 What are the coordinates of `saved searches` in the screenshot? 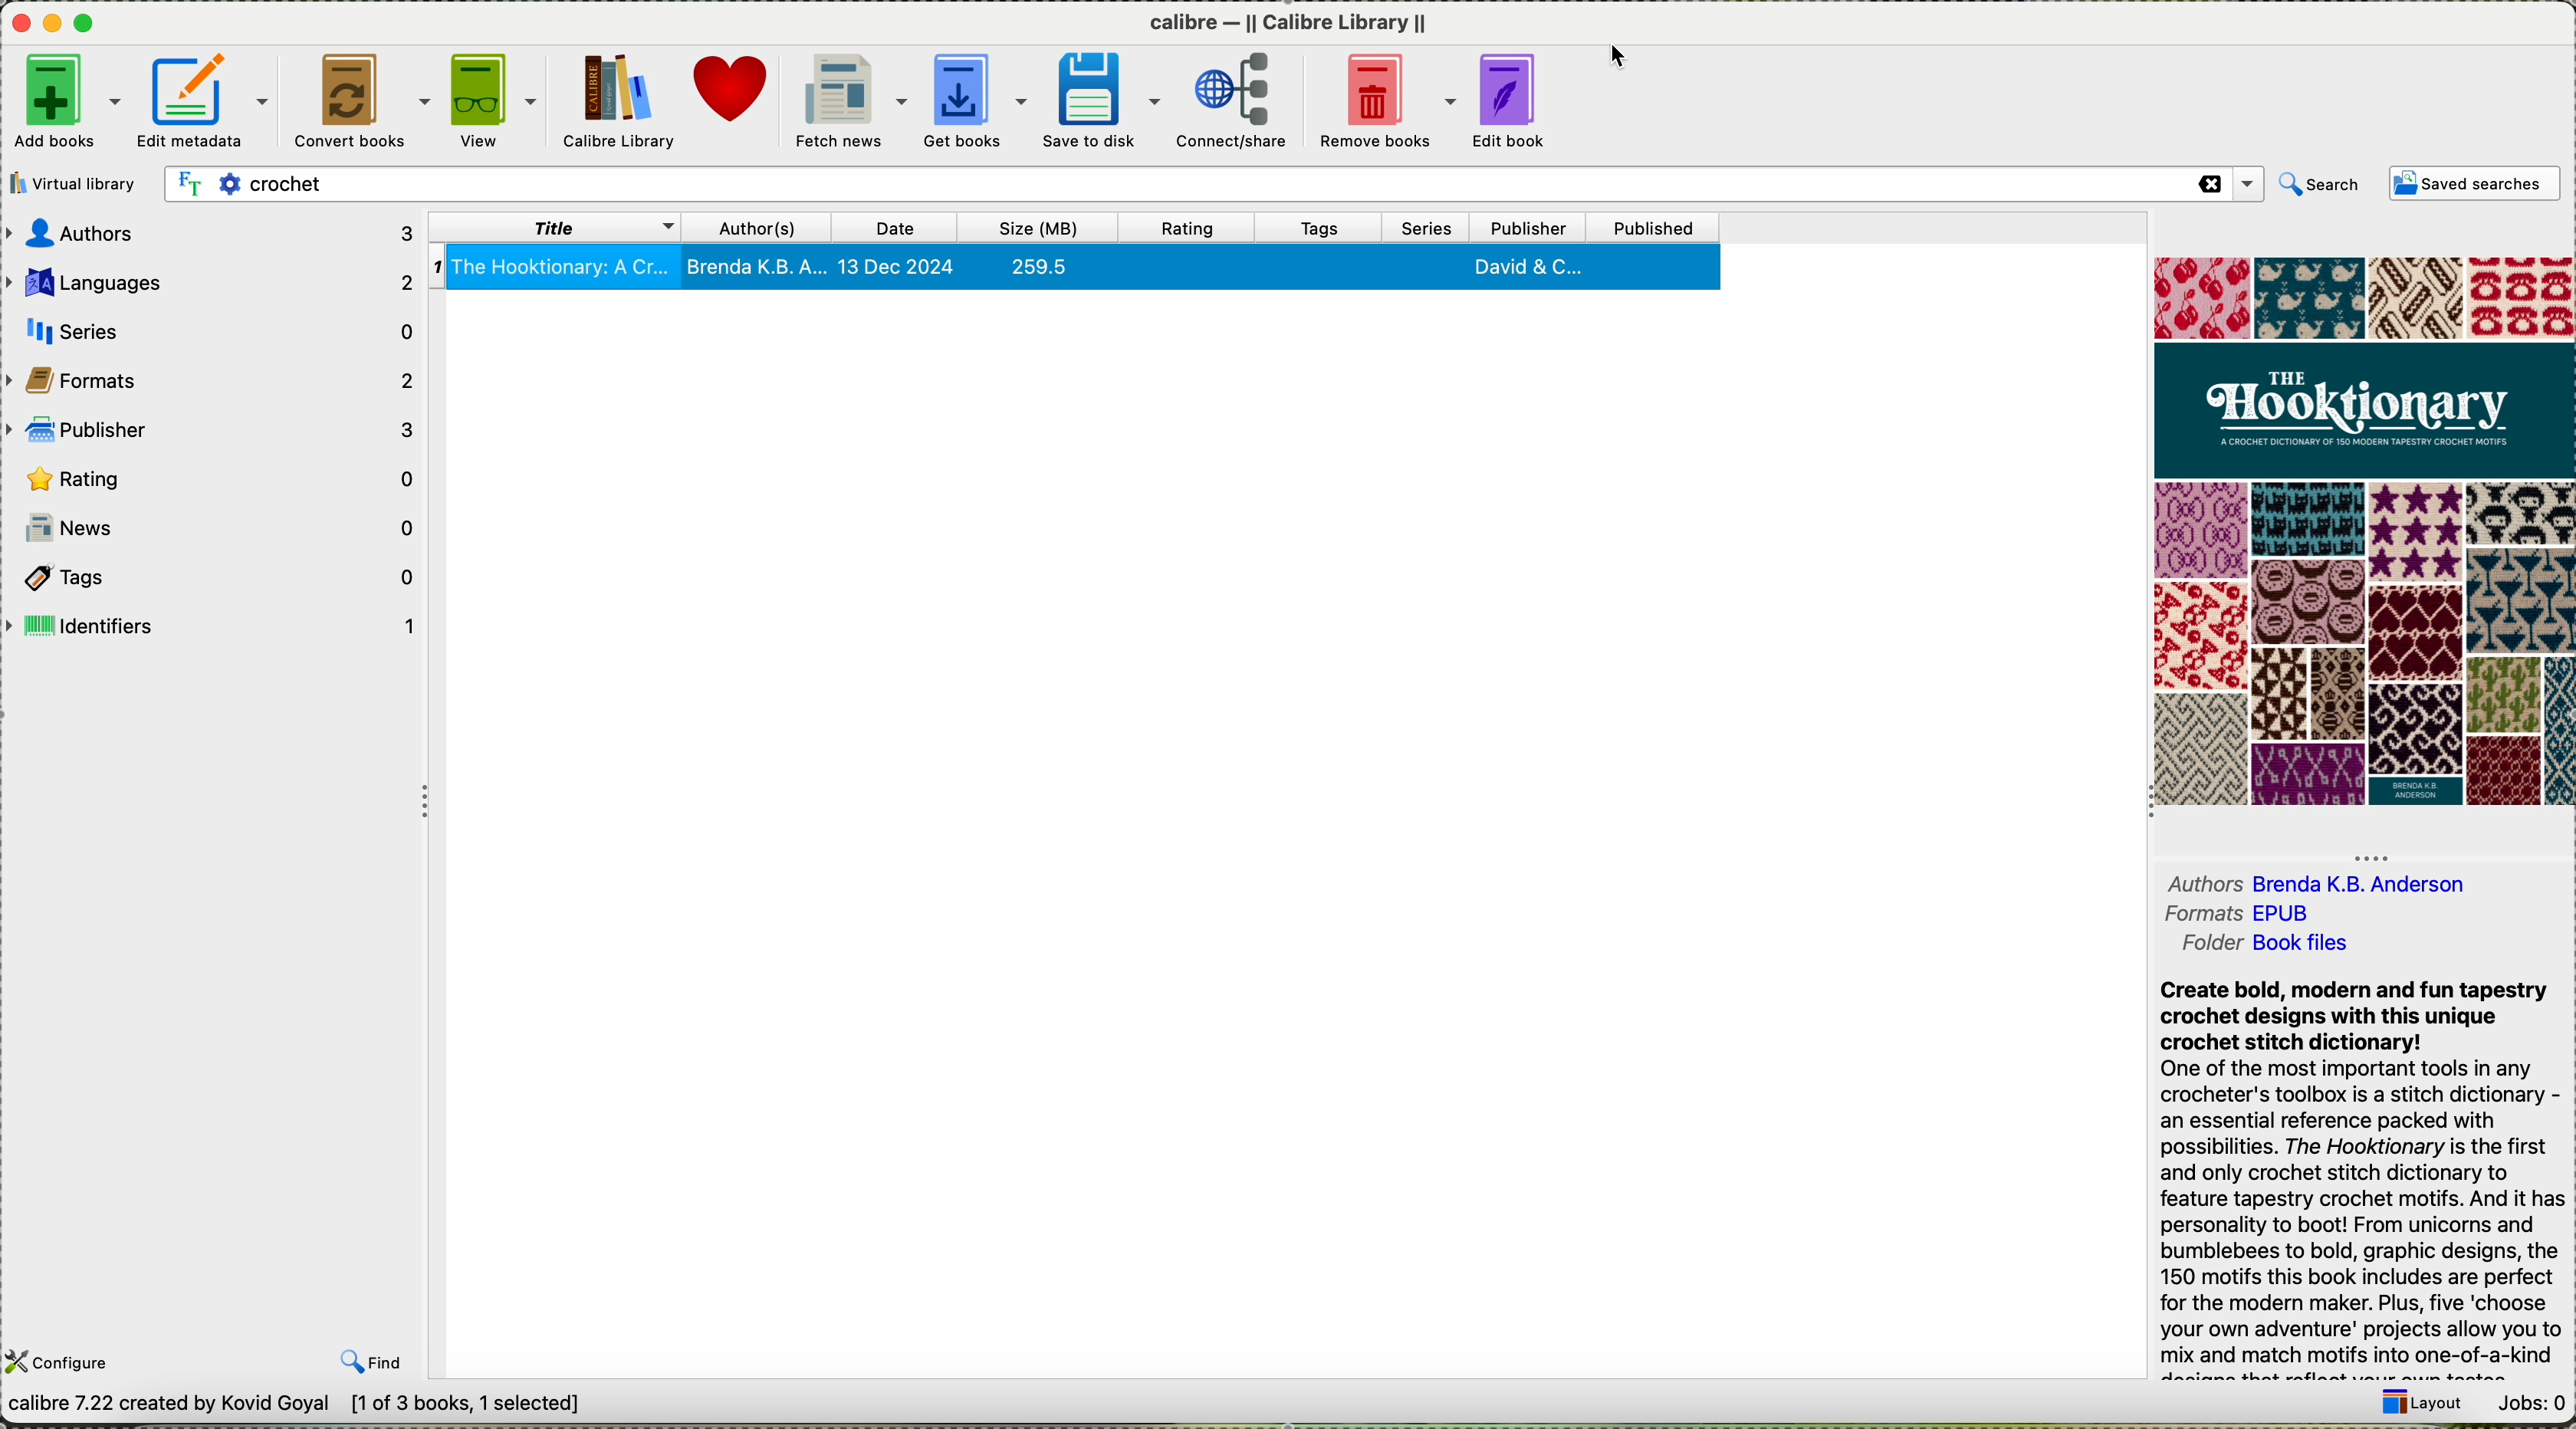 It's located at (2472, 184).